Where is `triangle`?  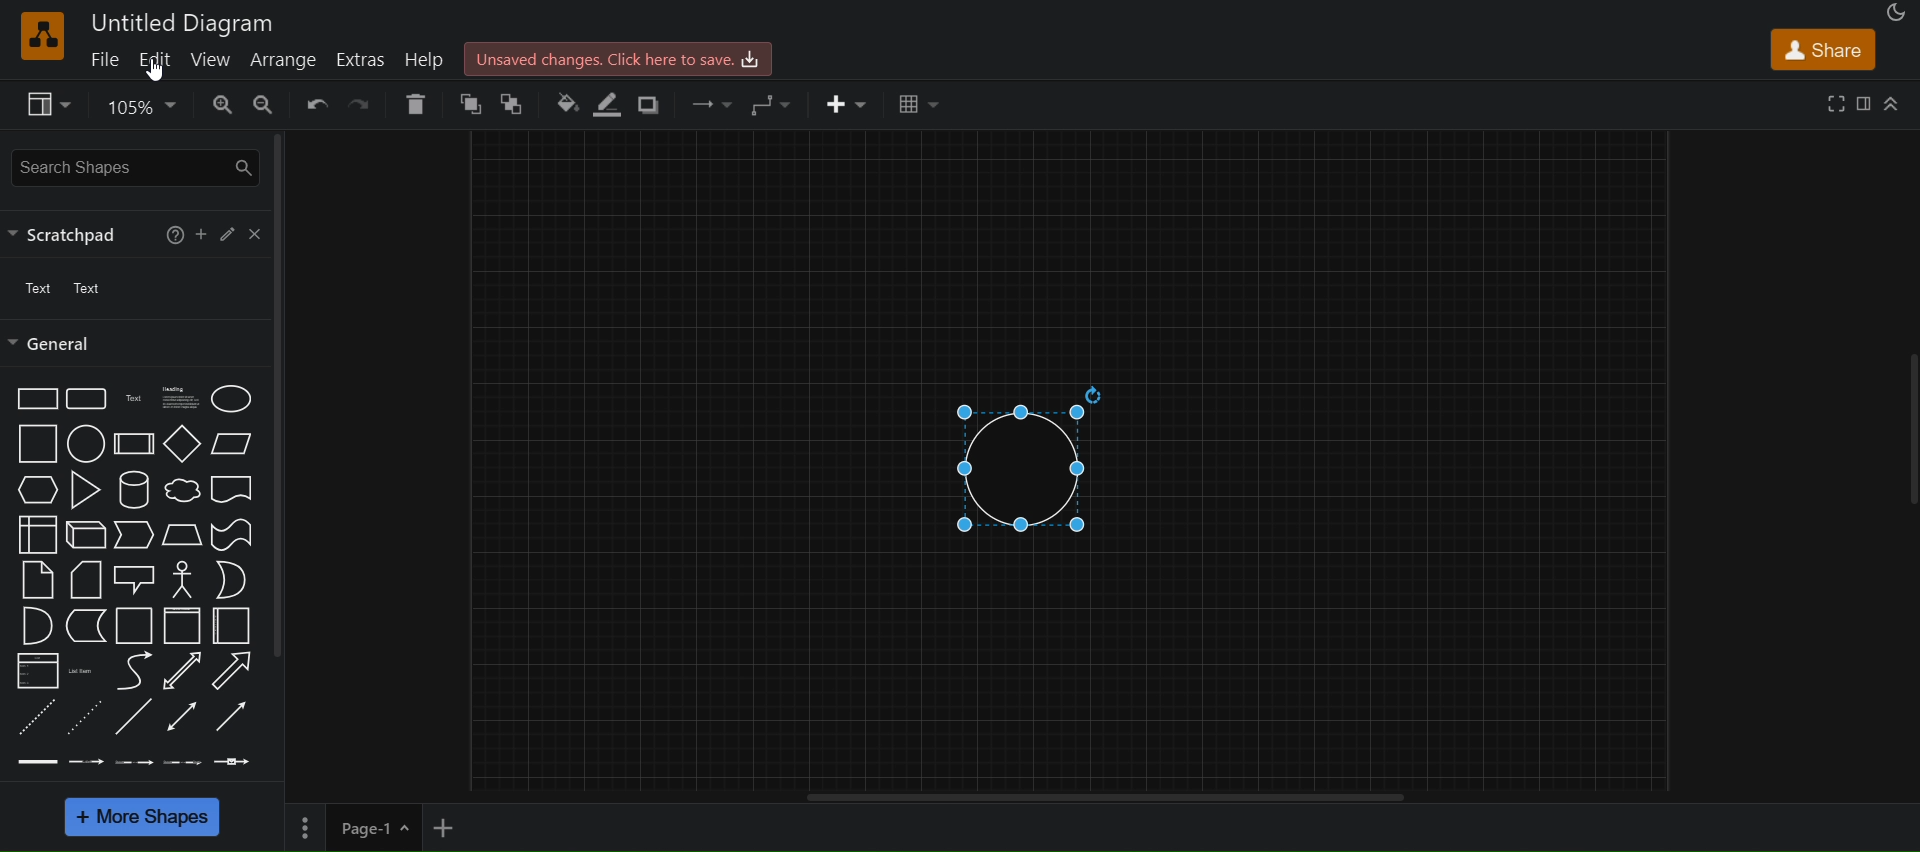 triangle is located at coordinates (85, 490).